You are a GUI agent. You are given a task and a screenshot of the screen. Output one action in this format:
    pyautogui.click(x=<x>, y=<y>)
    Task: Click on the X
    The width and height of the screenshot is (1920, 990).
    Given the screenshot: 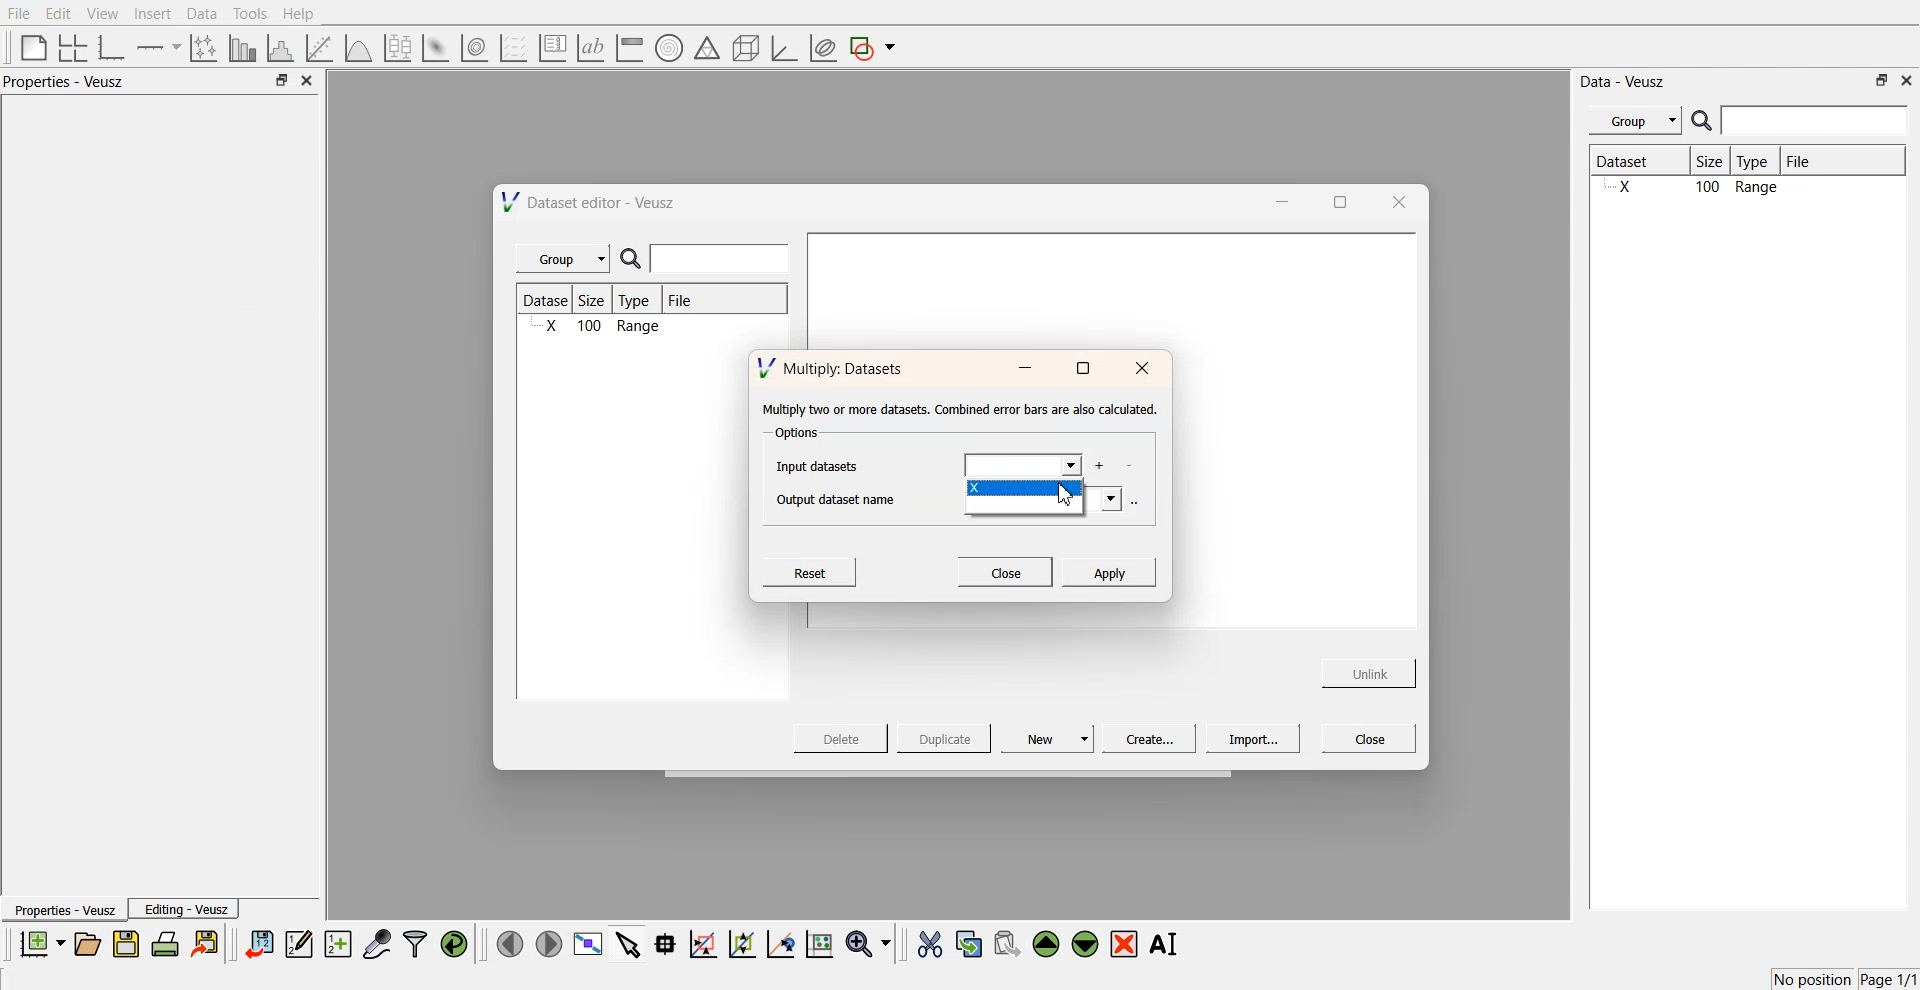 What is the action you would take?
    pyautogui.click(x=1024, y=490)
    